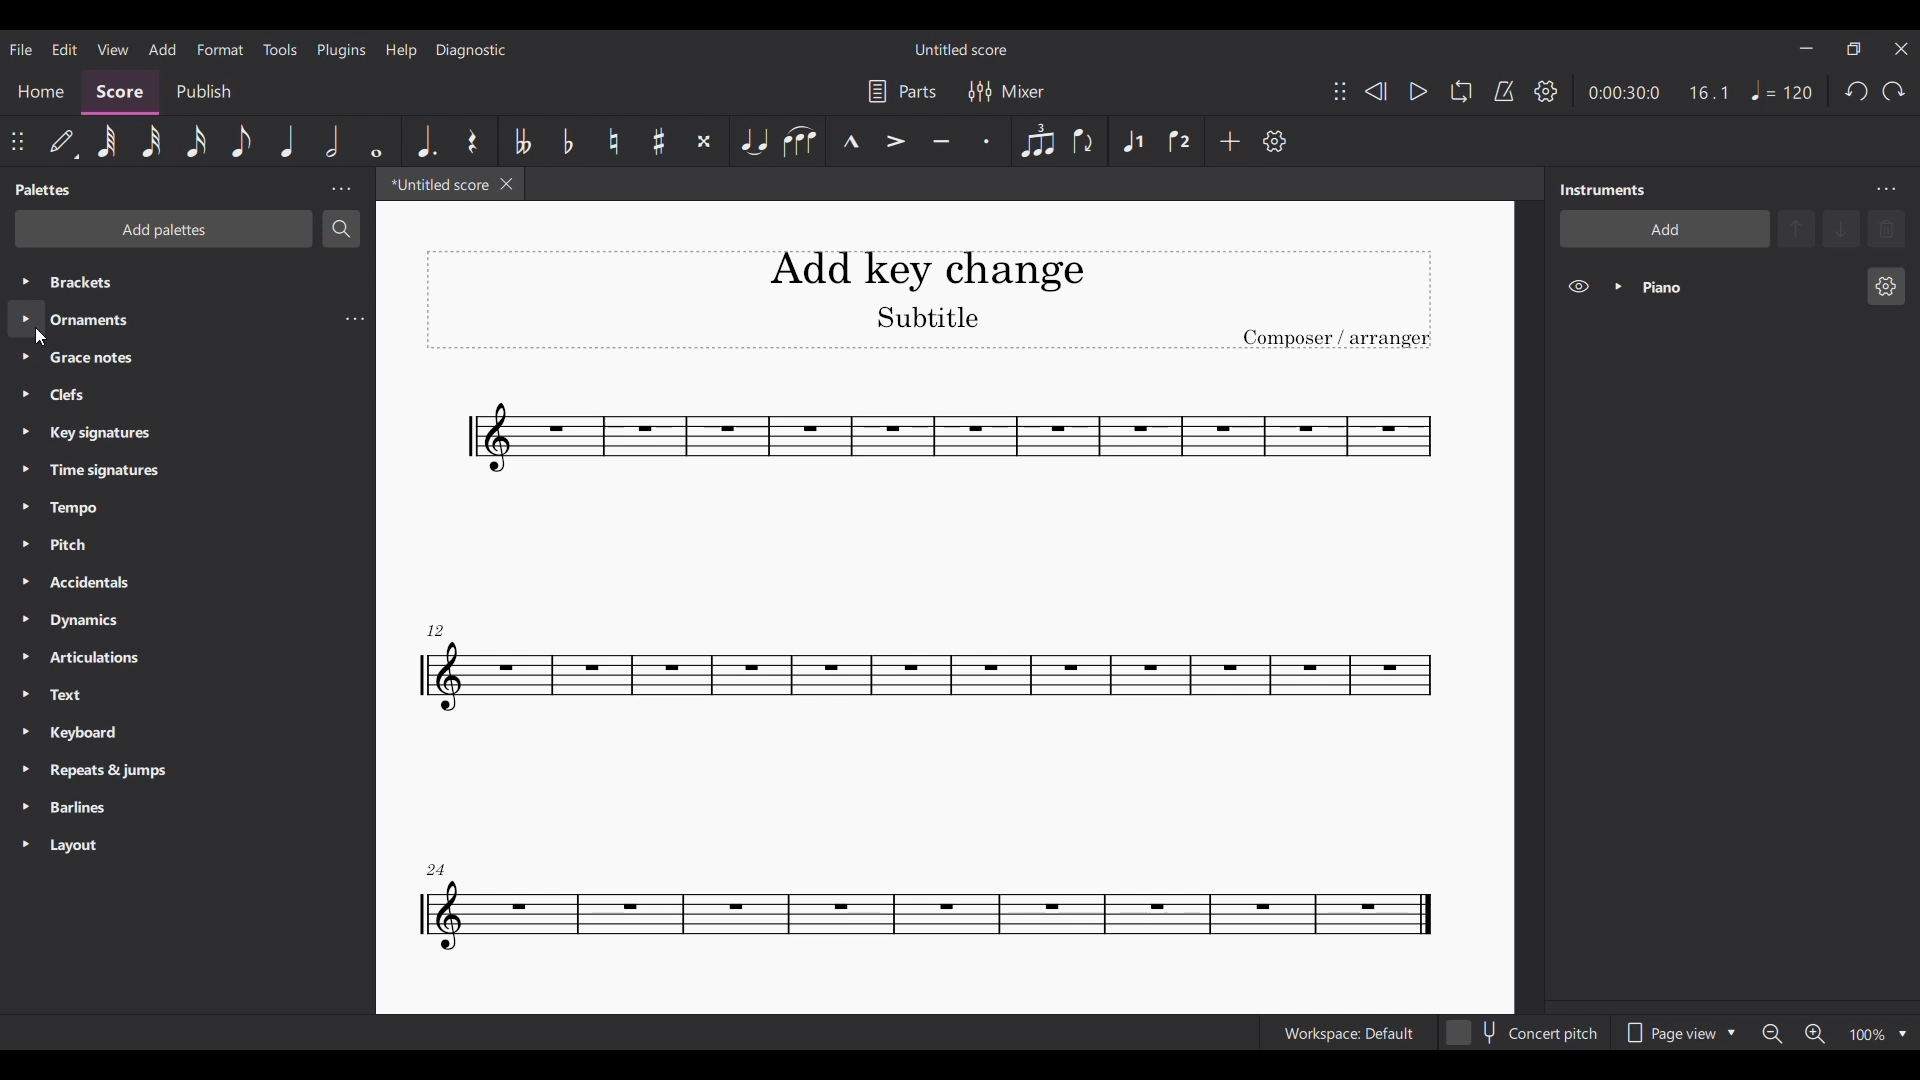 The width and height of the screenshot is (1920, 1080). What do you see at coordinates (41, 92) in the screenshot?
I see `Home section` at bounding box center [41, 92].